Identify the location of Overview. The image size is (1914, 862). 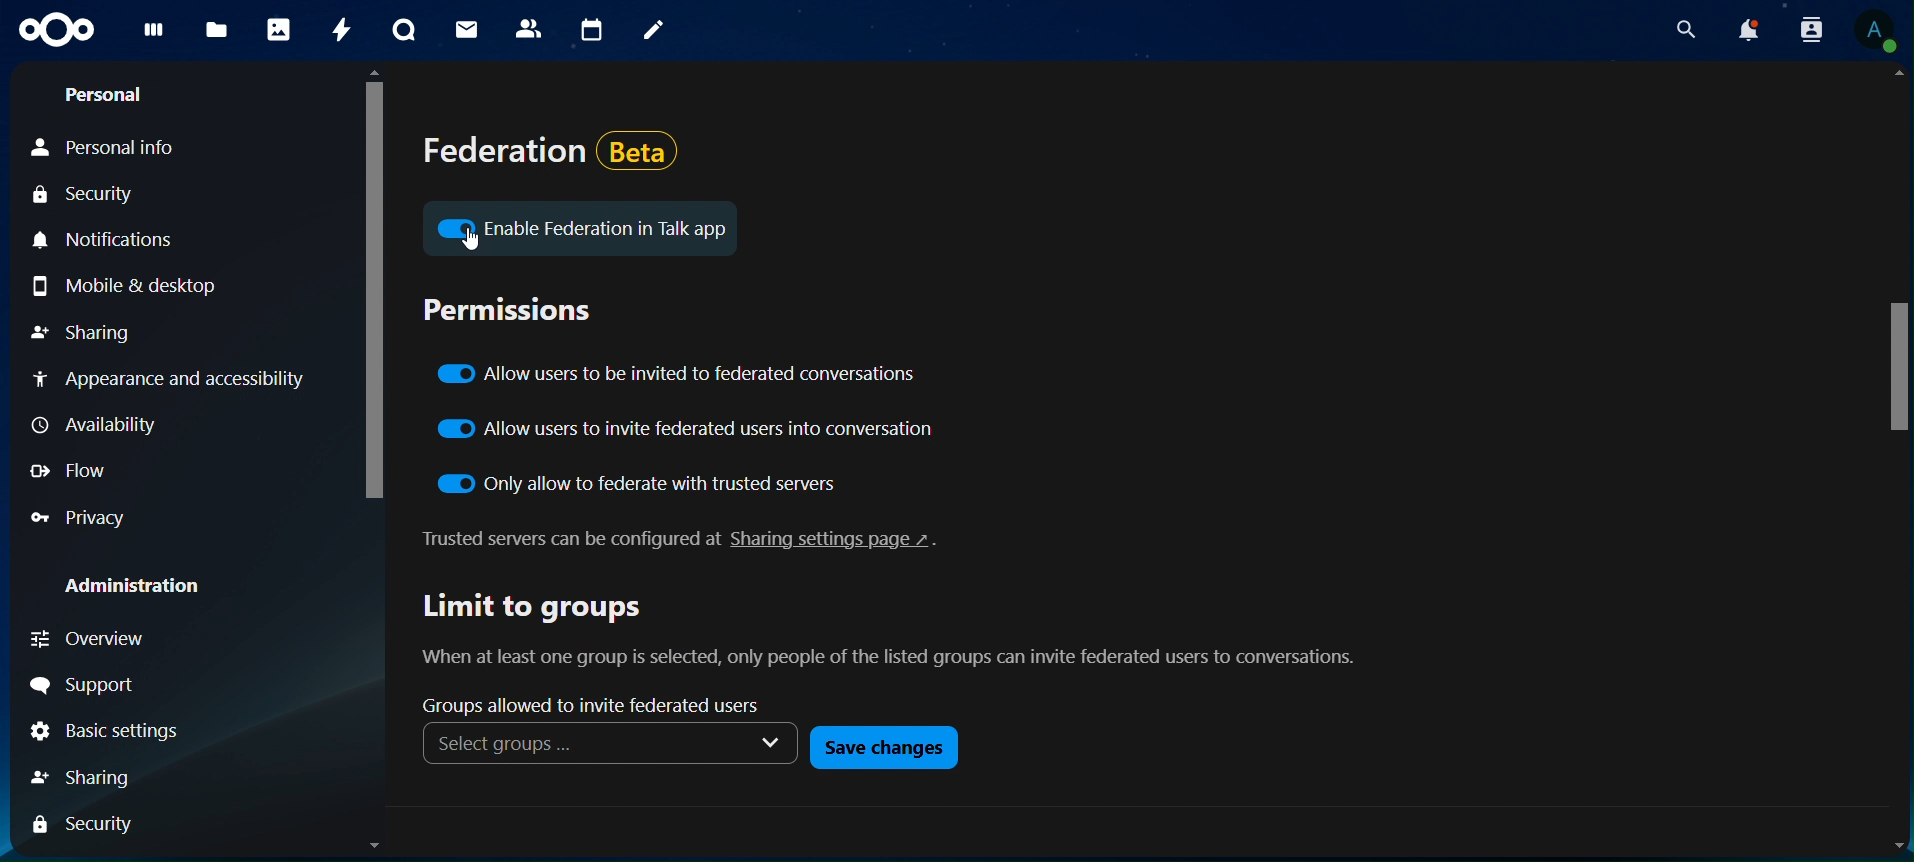
(89, 642).